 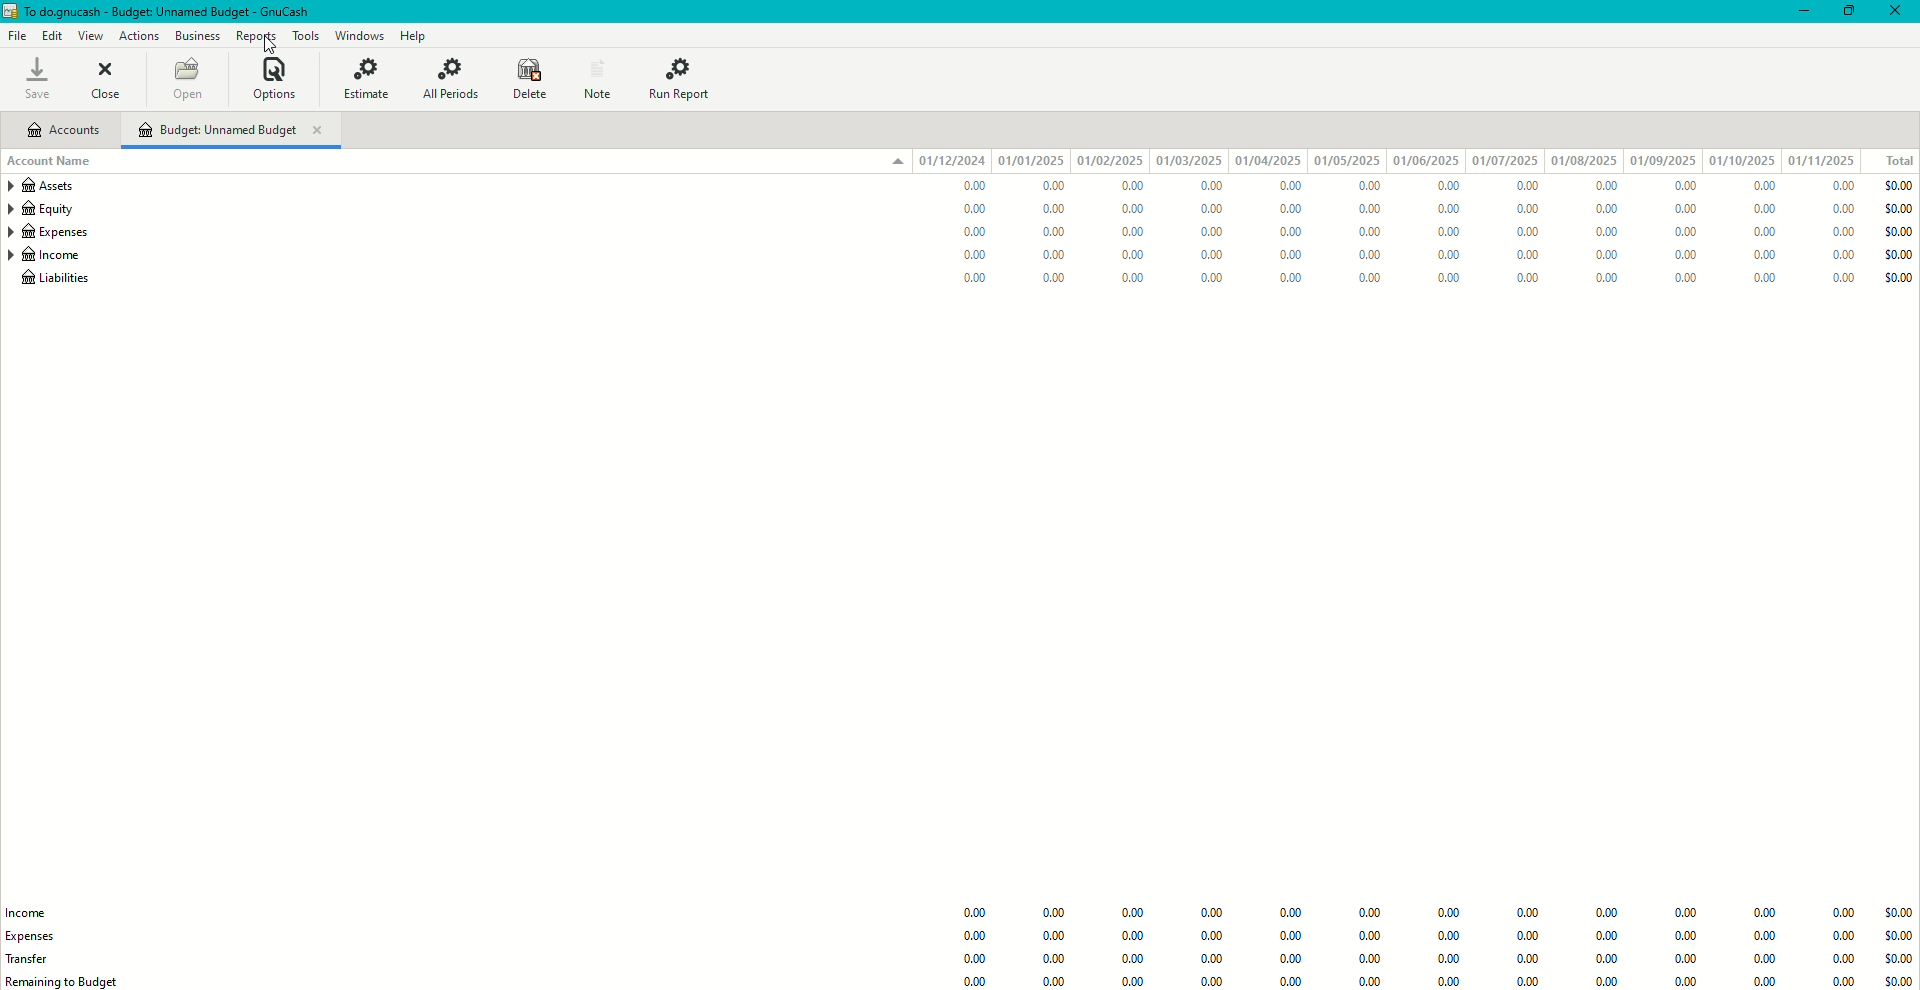 I want to click on Minimize, so click(x=1797, y=11).